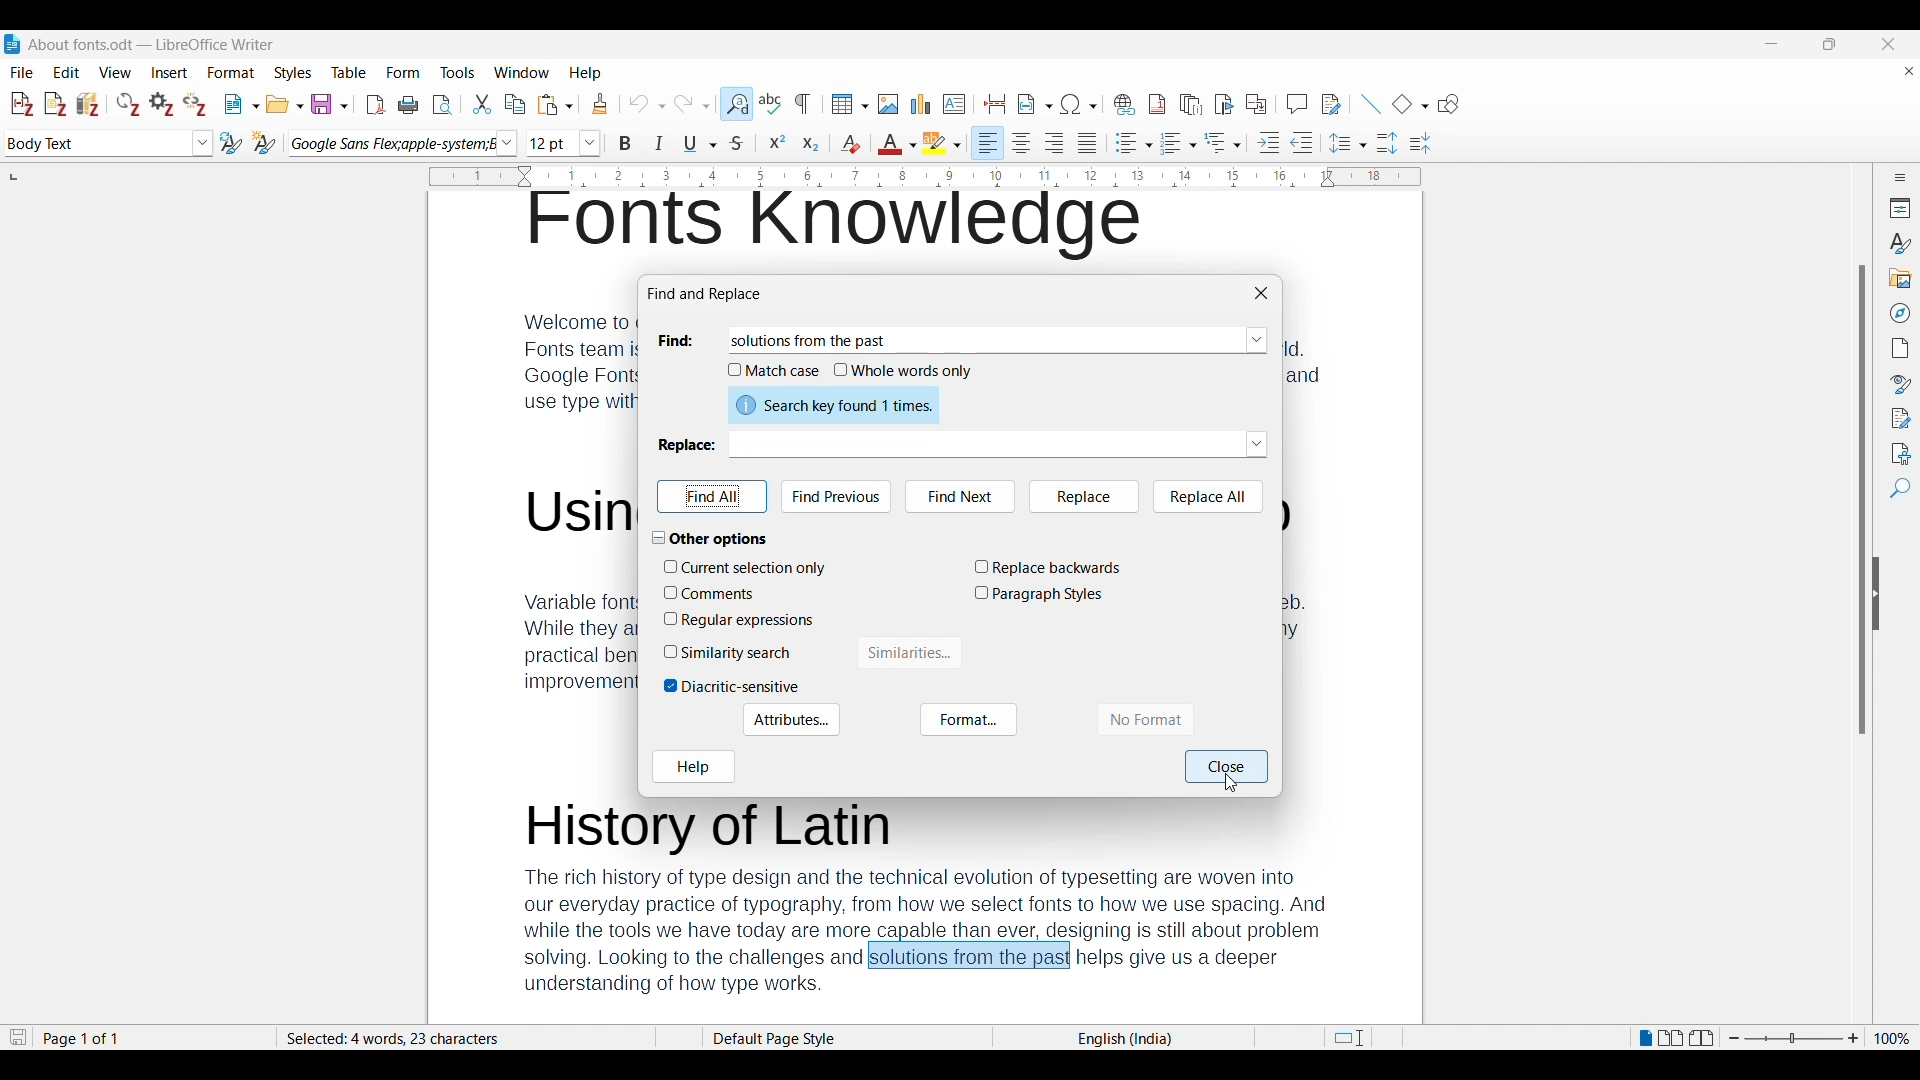  Describe the element at coordinates (1055, 143) in the screenshot. I see `Align to right` at that location.